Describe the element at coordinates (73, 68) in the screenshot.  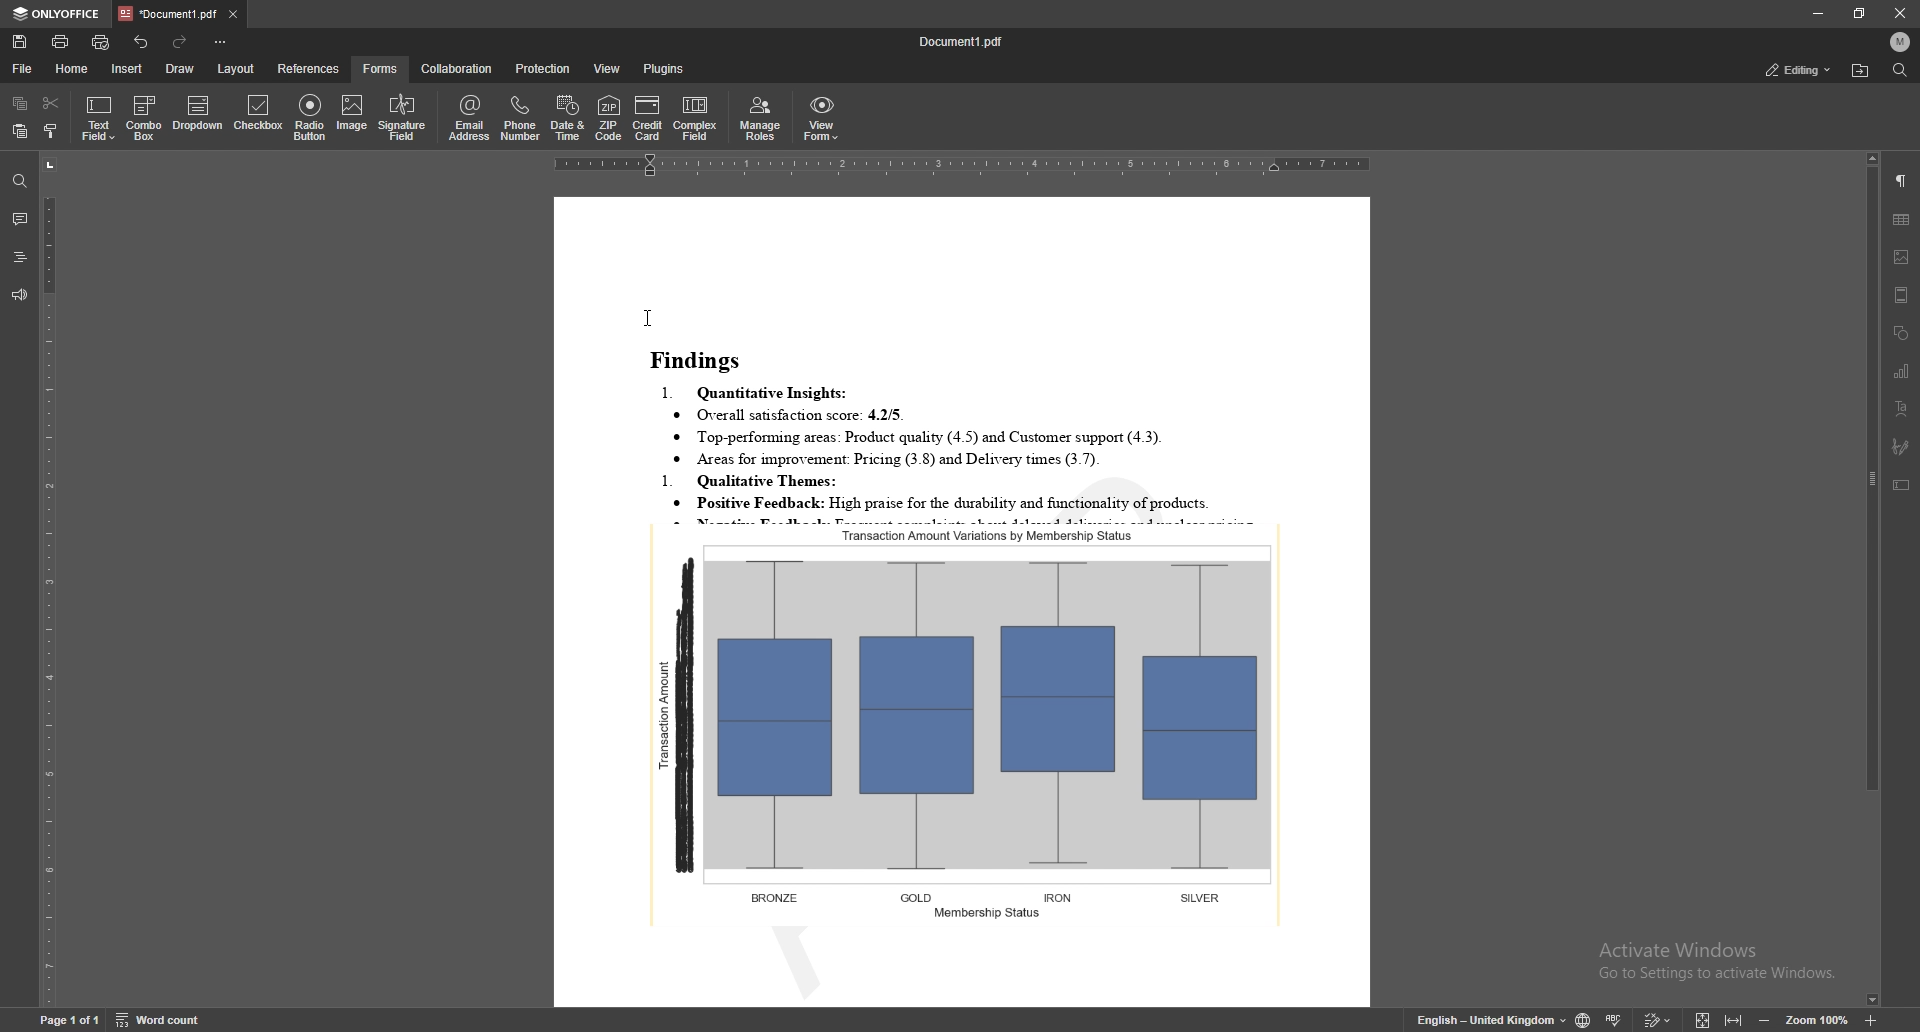
I see `home` at that location.